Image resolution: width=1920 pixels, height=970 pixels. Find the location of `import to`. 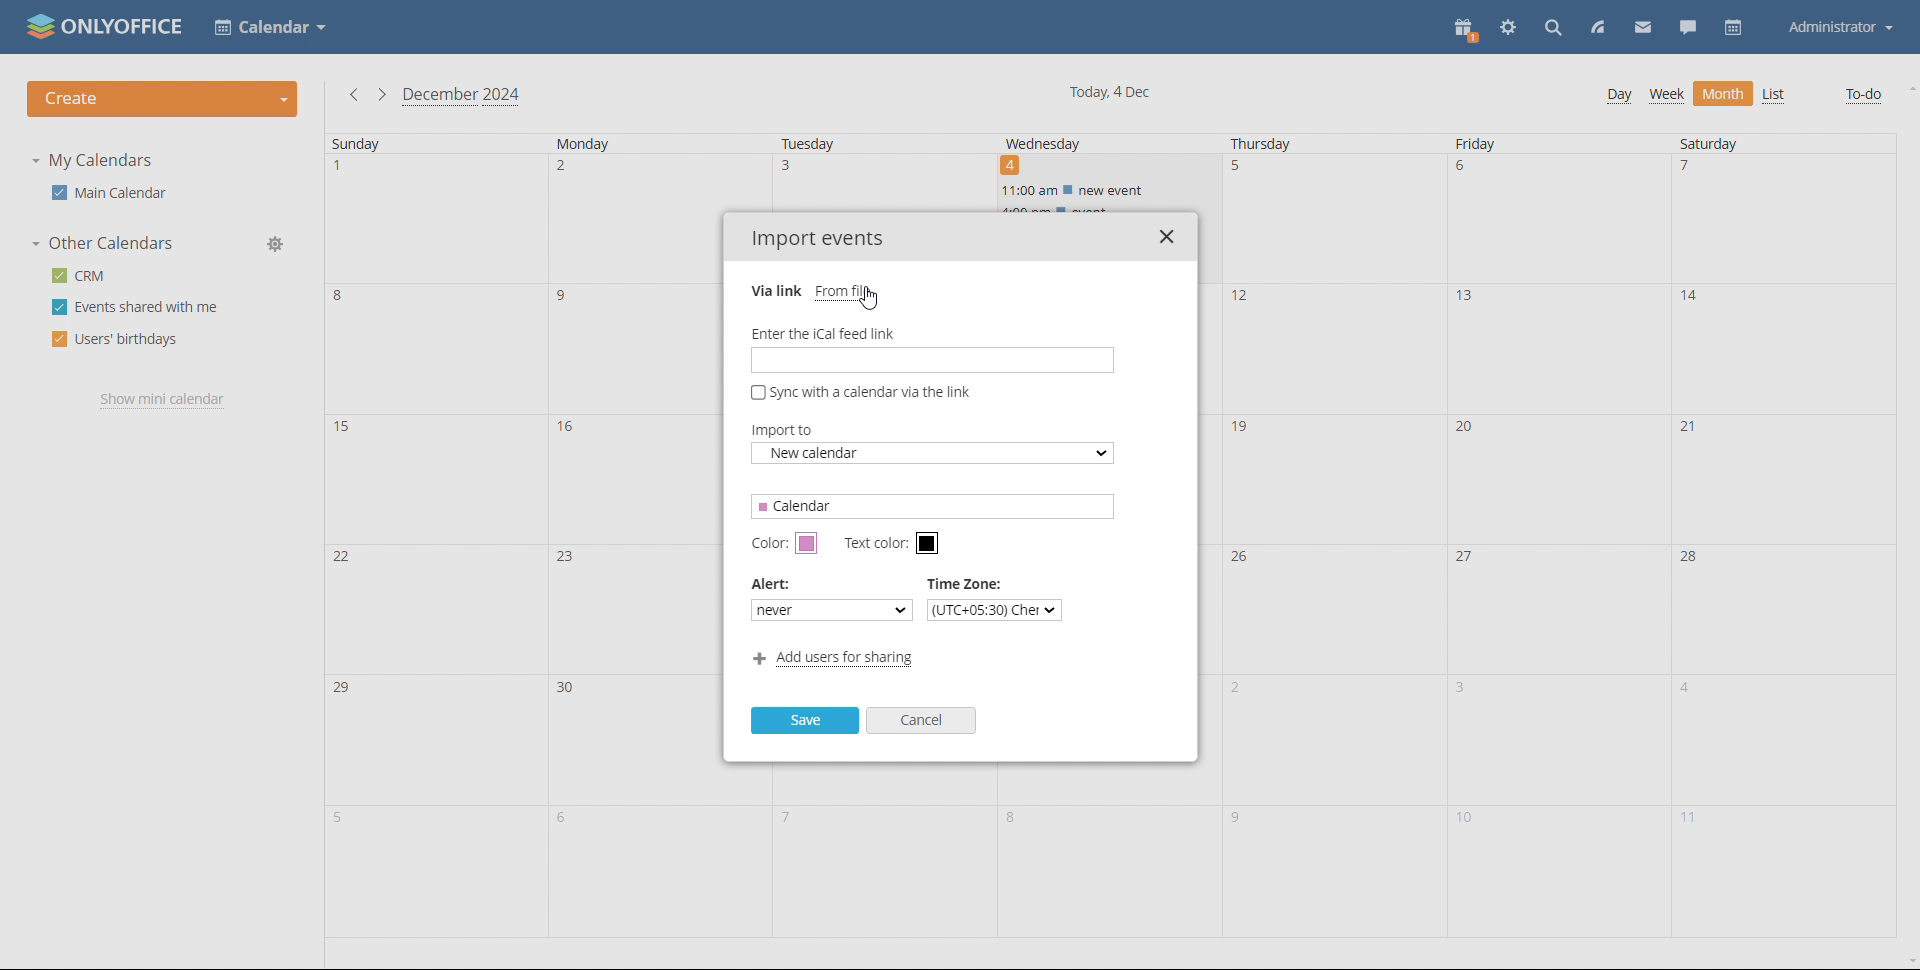

import to is located at coordinates (790, 430).